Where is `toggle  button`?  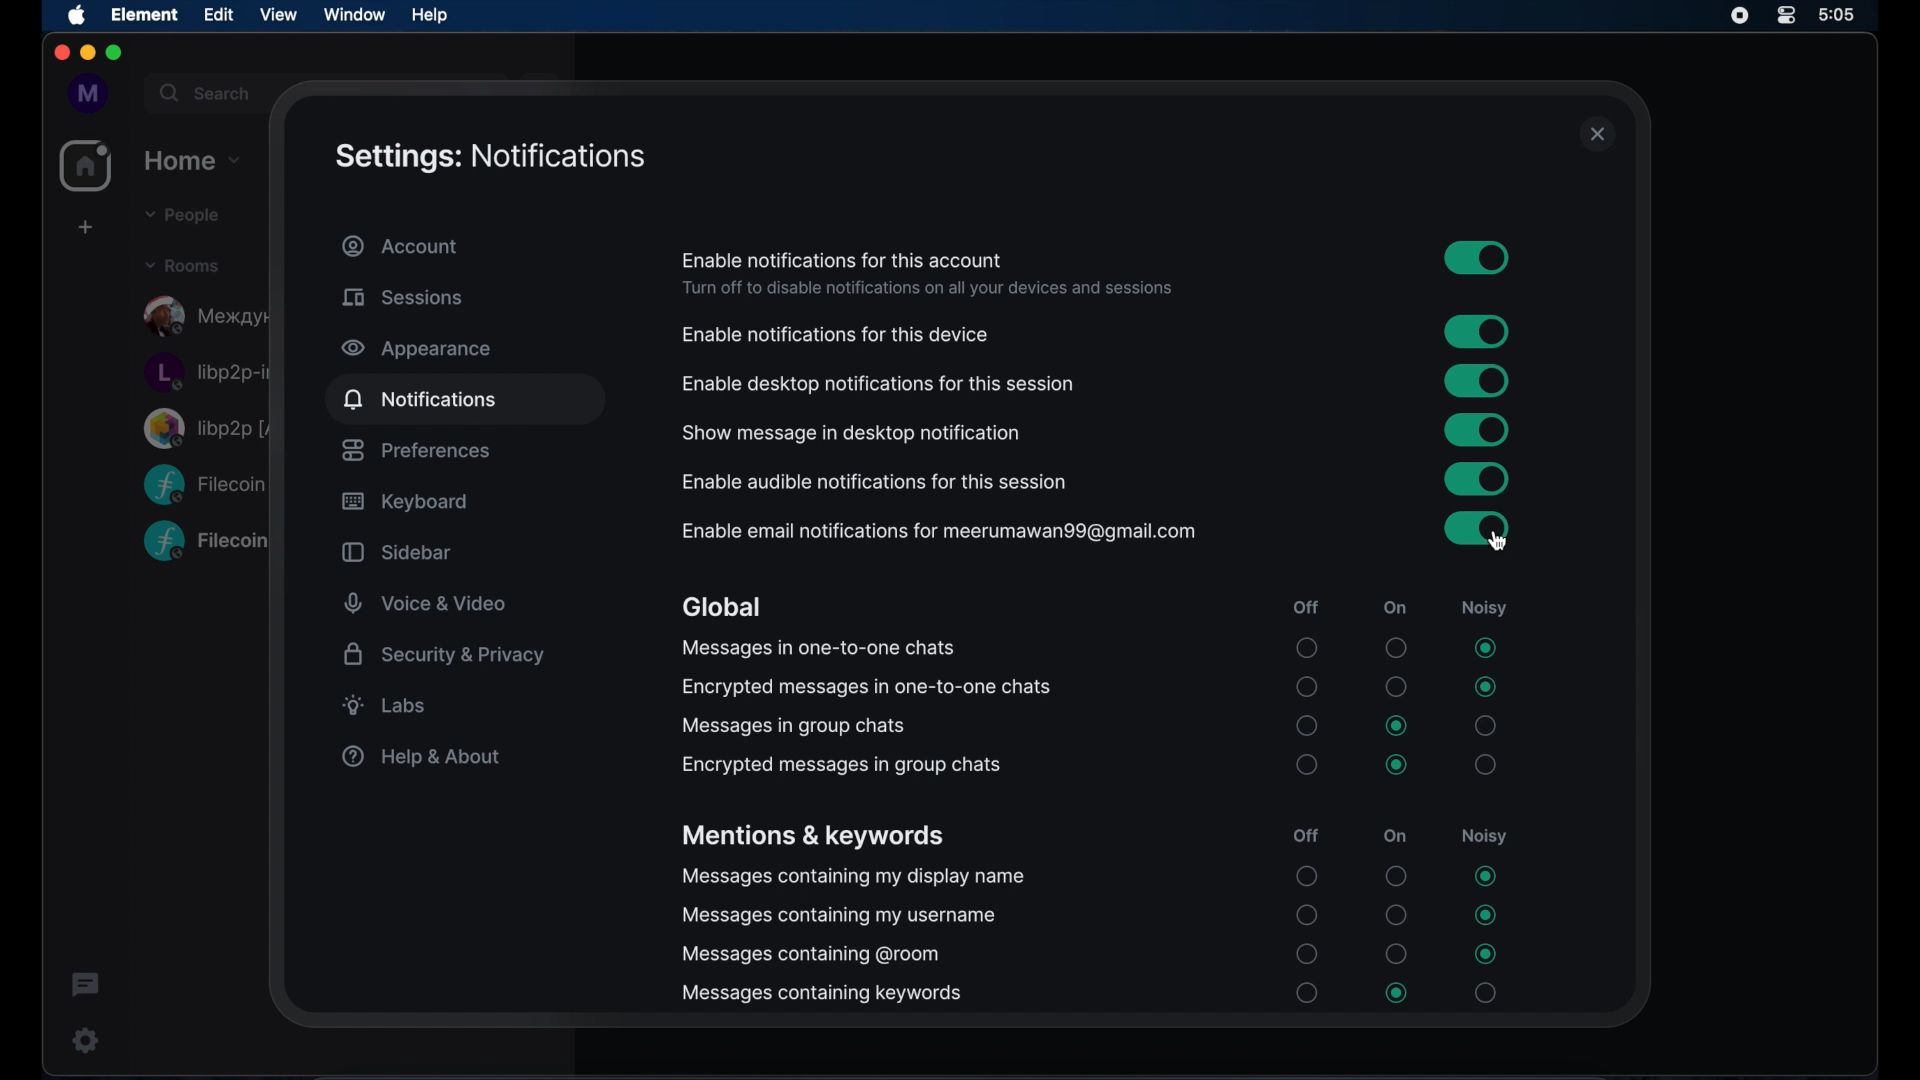
toggle  button is located at coordinates (1476, 429).